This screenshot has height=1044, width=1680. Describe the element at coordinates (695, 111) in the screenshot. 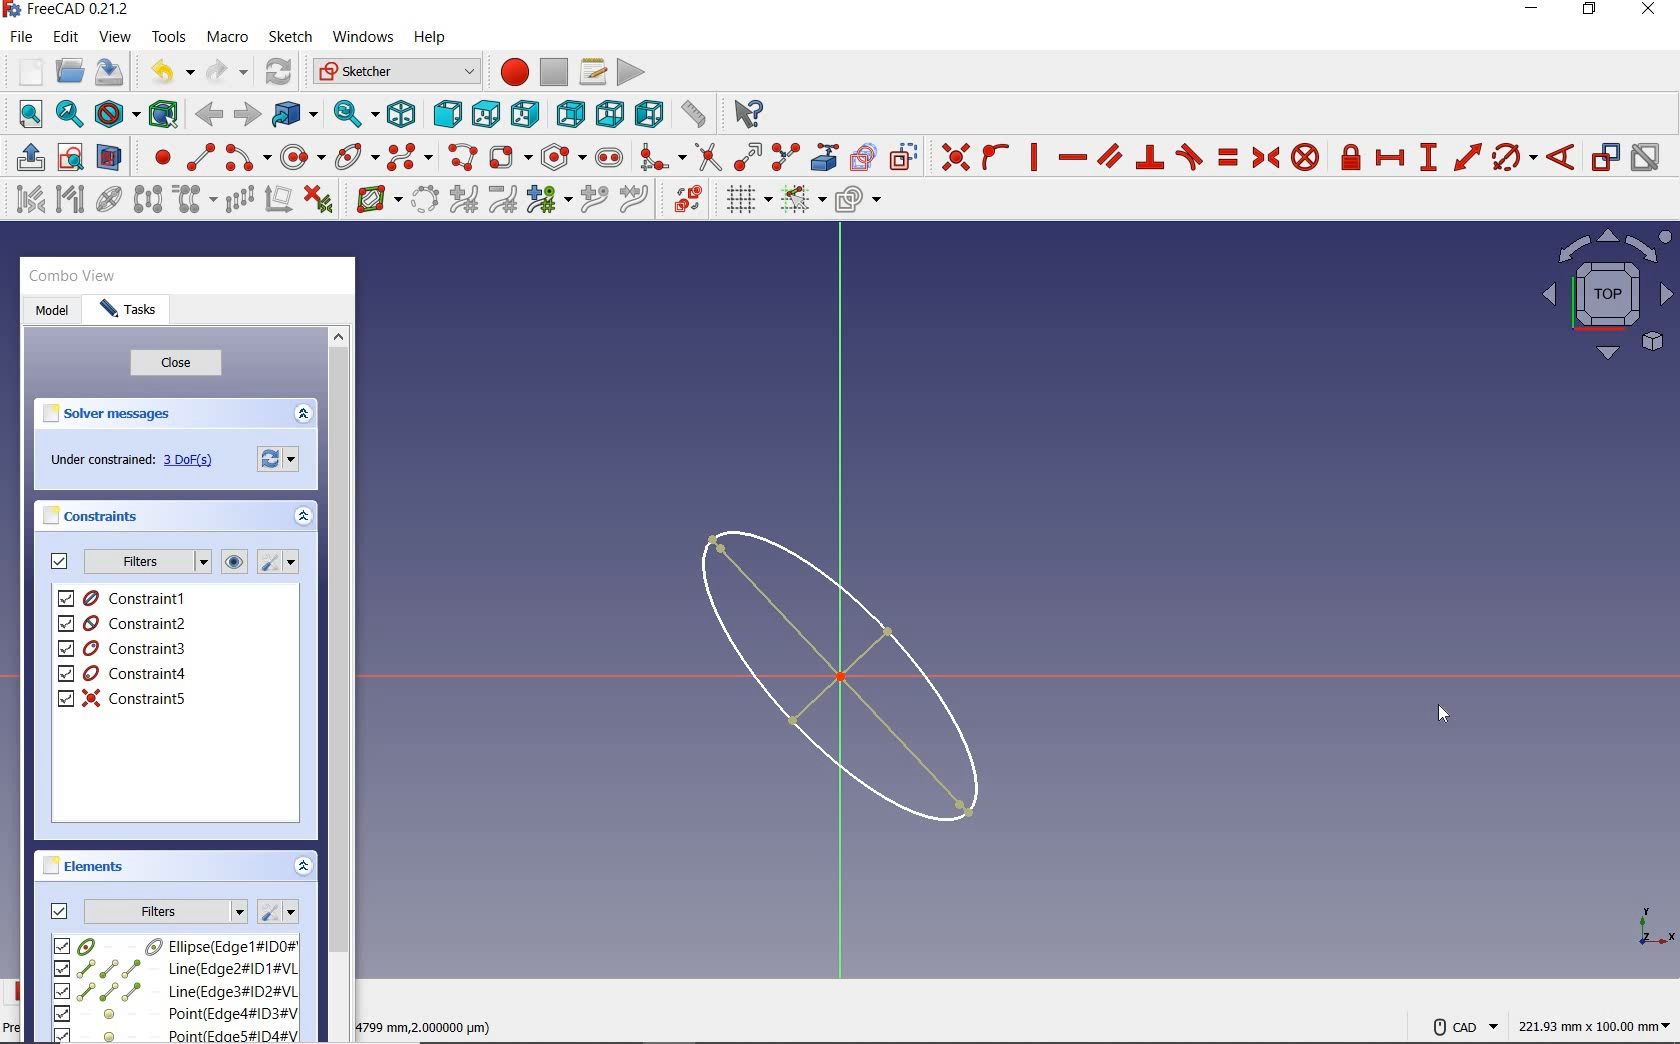

I see `measure distance` at that location.